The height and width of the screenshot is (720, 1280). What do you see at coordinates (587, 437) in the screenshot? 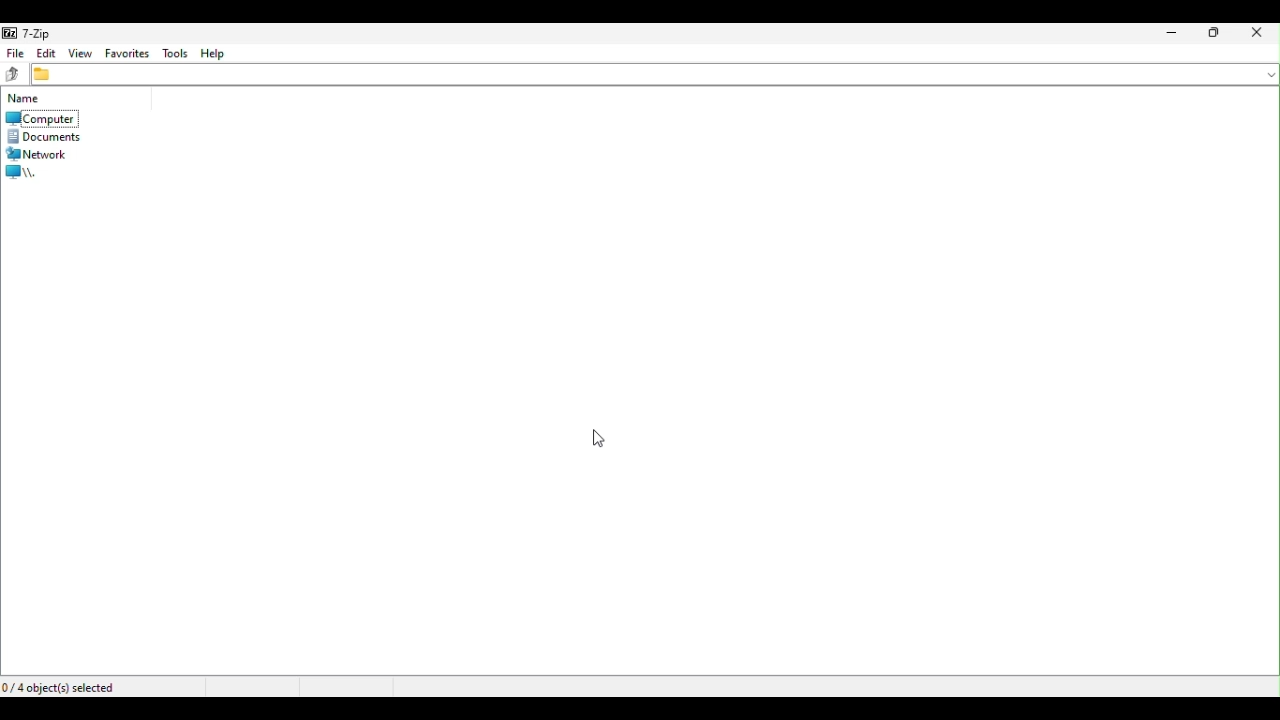
I see `Mouse` at bounding box center [587, 437].